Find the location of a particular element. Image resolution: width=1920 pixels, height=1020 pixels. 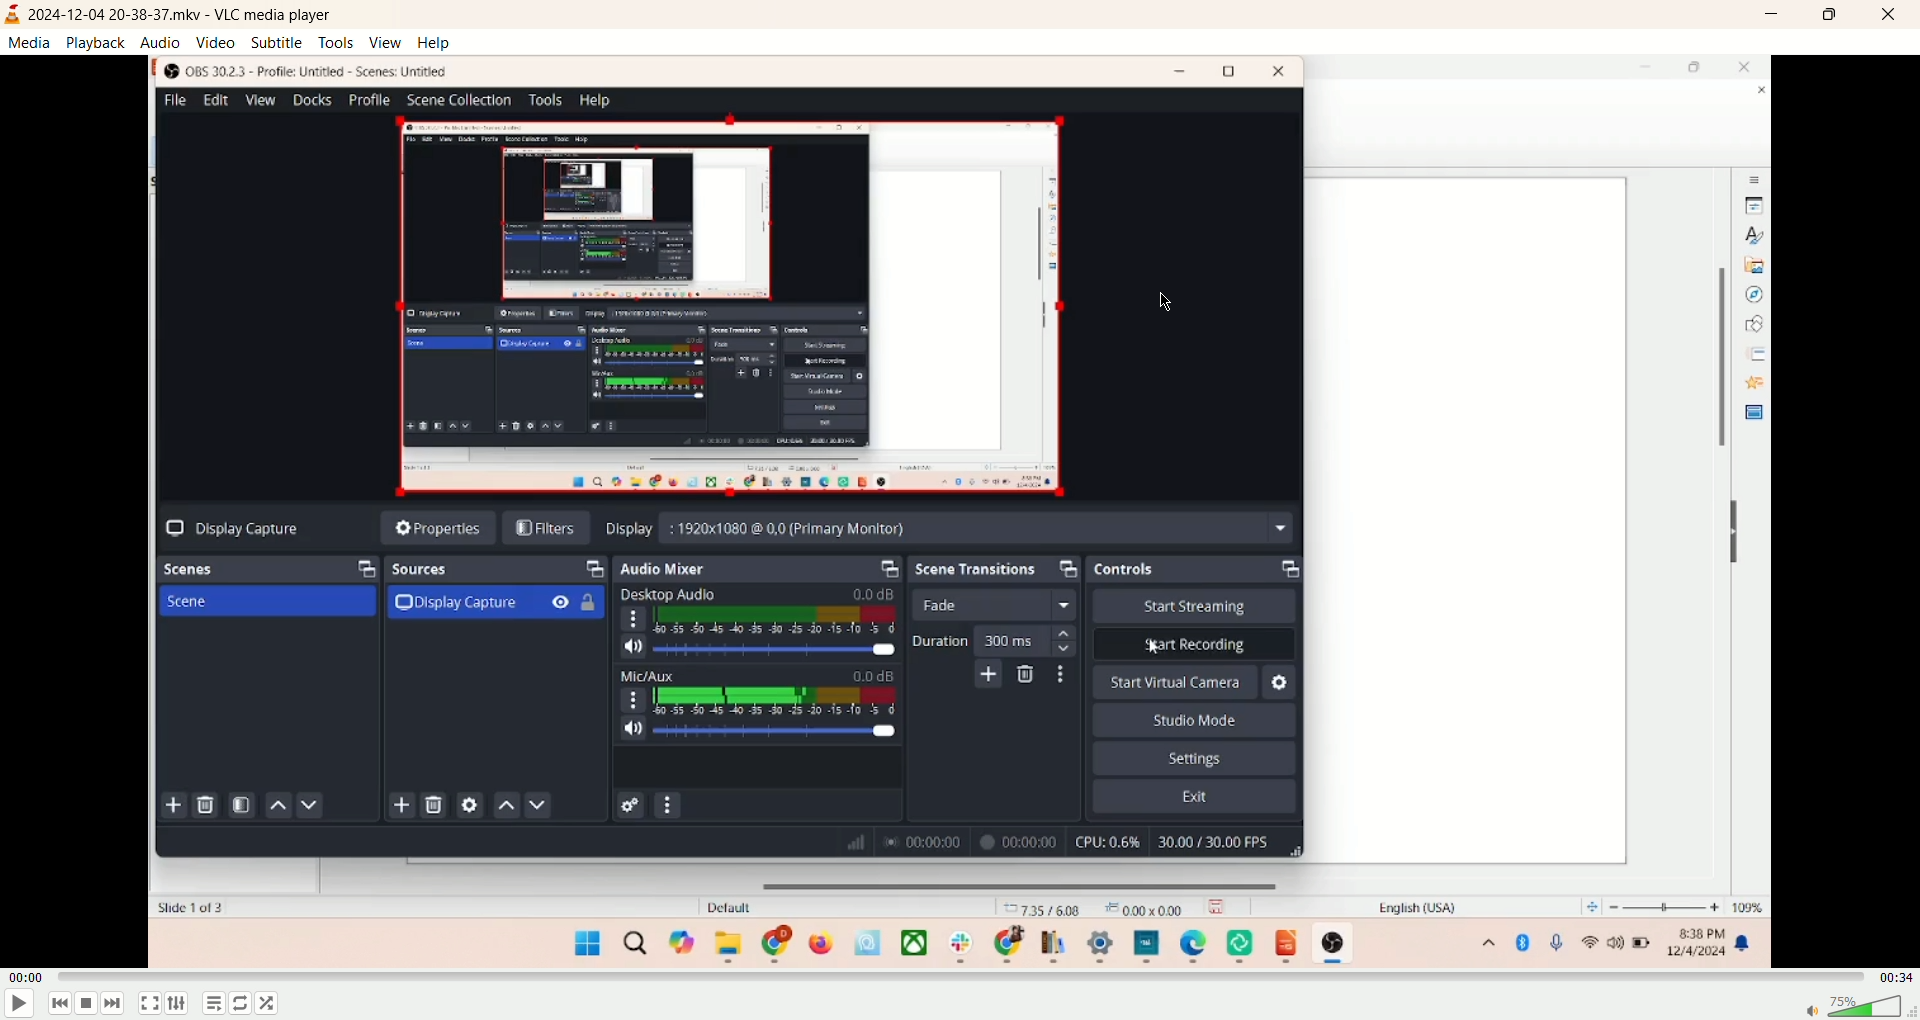

minimize is located at coordinates (1767, 19).